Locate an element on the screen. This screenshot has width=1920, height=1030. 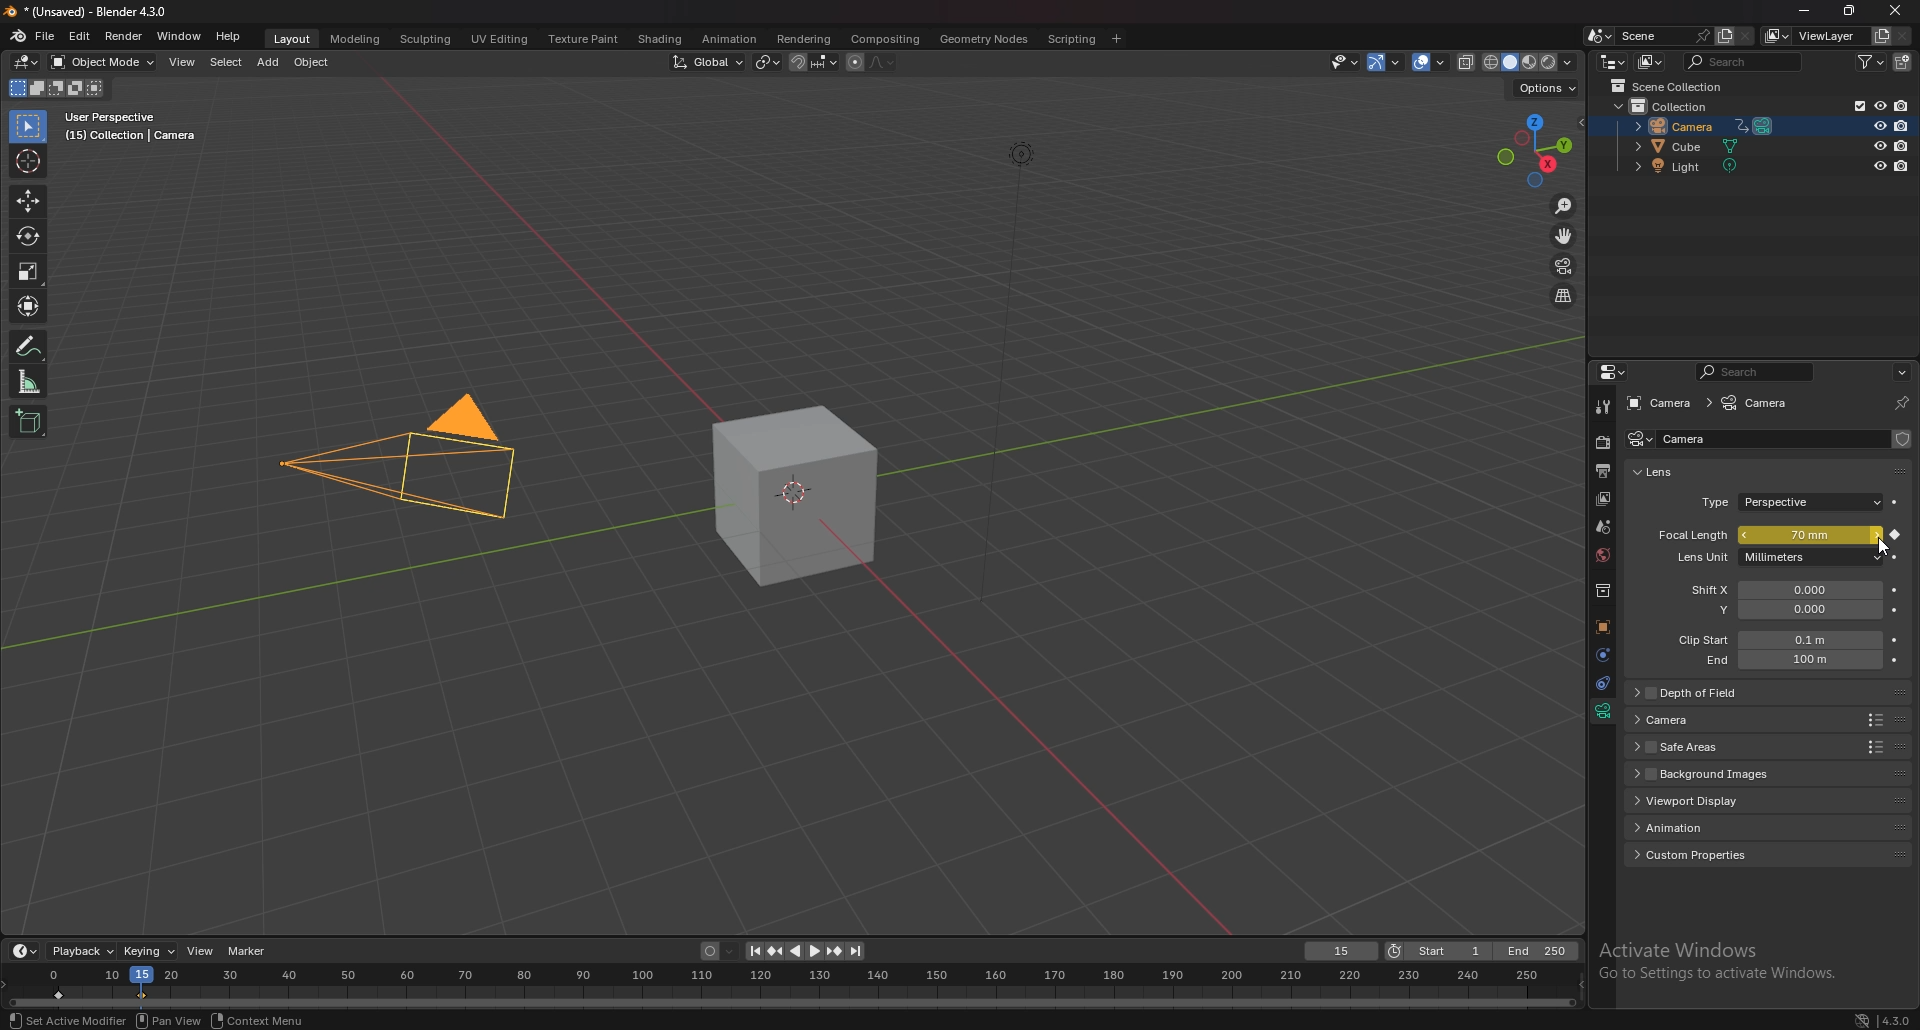
tool is located at coordinates (1603, 407).